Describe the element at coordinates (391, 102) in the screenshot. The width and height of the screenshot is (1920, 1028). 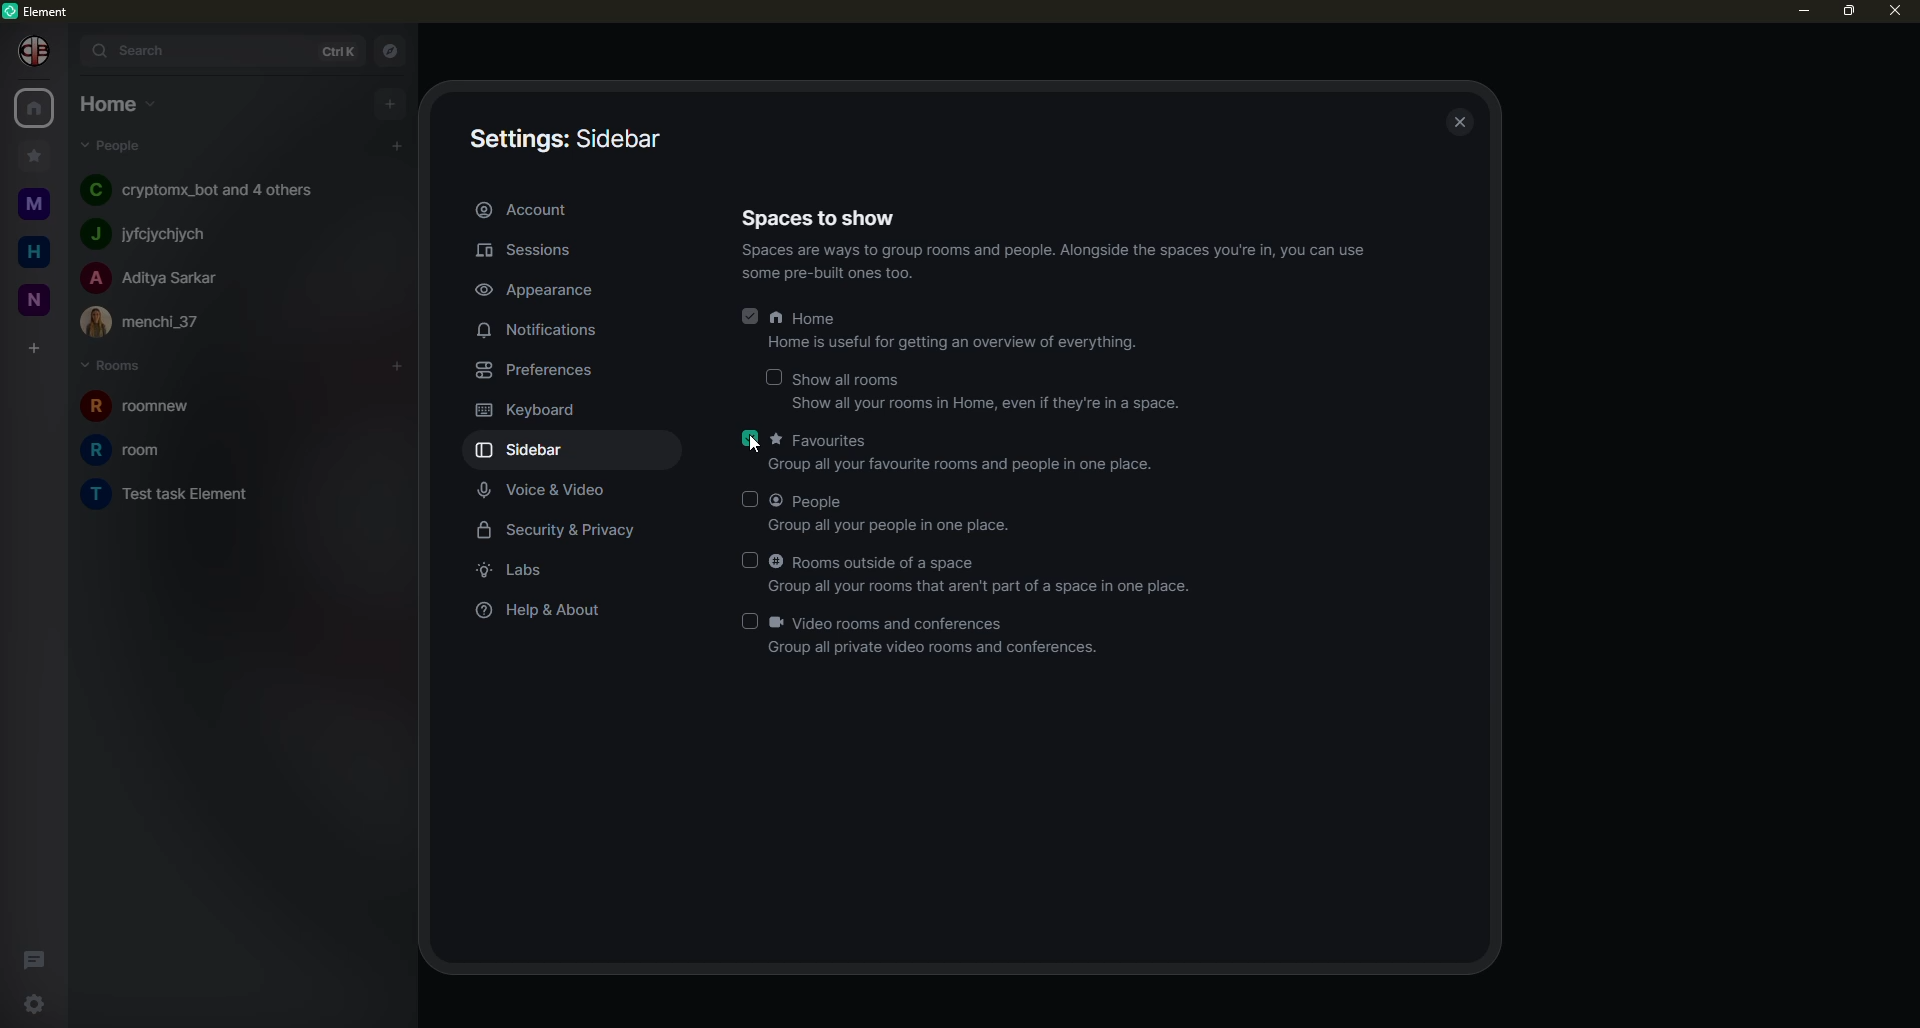
I see `add` at that location.